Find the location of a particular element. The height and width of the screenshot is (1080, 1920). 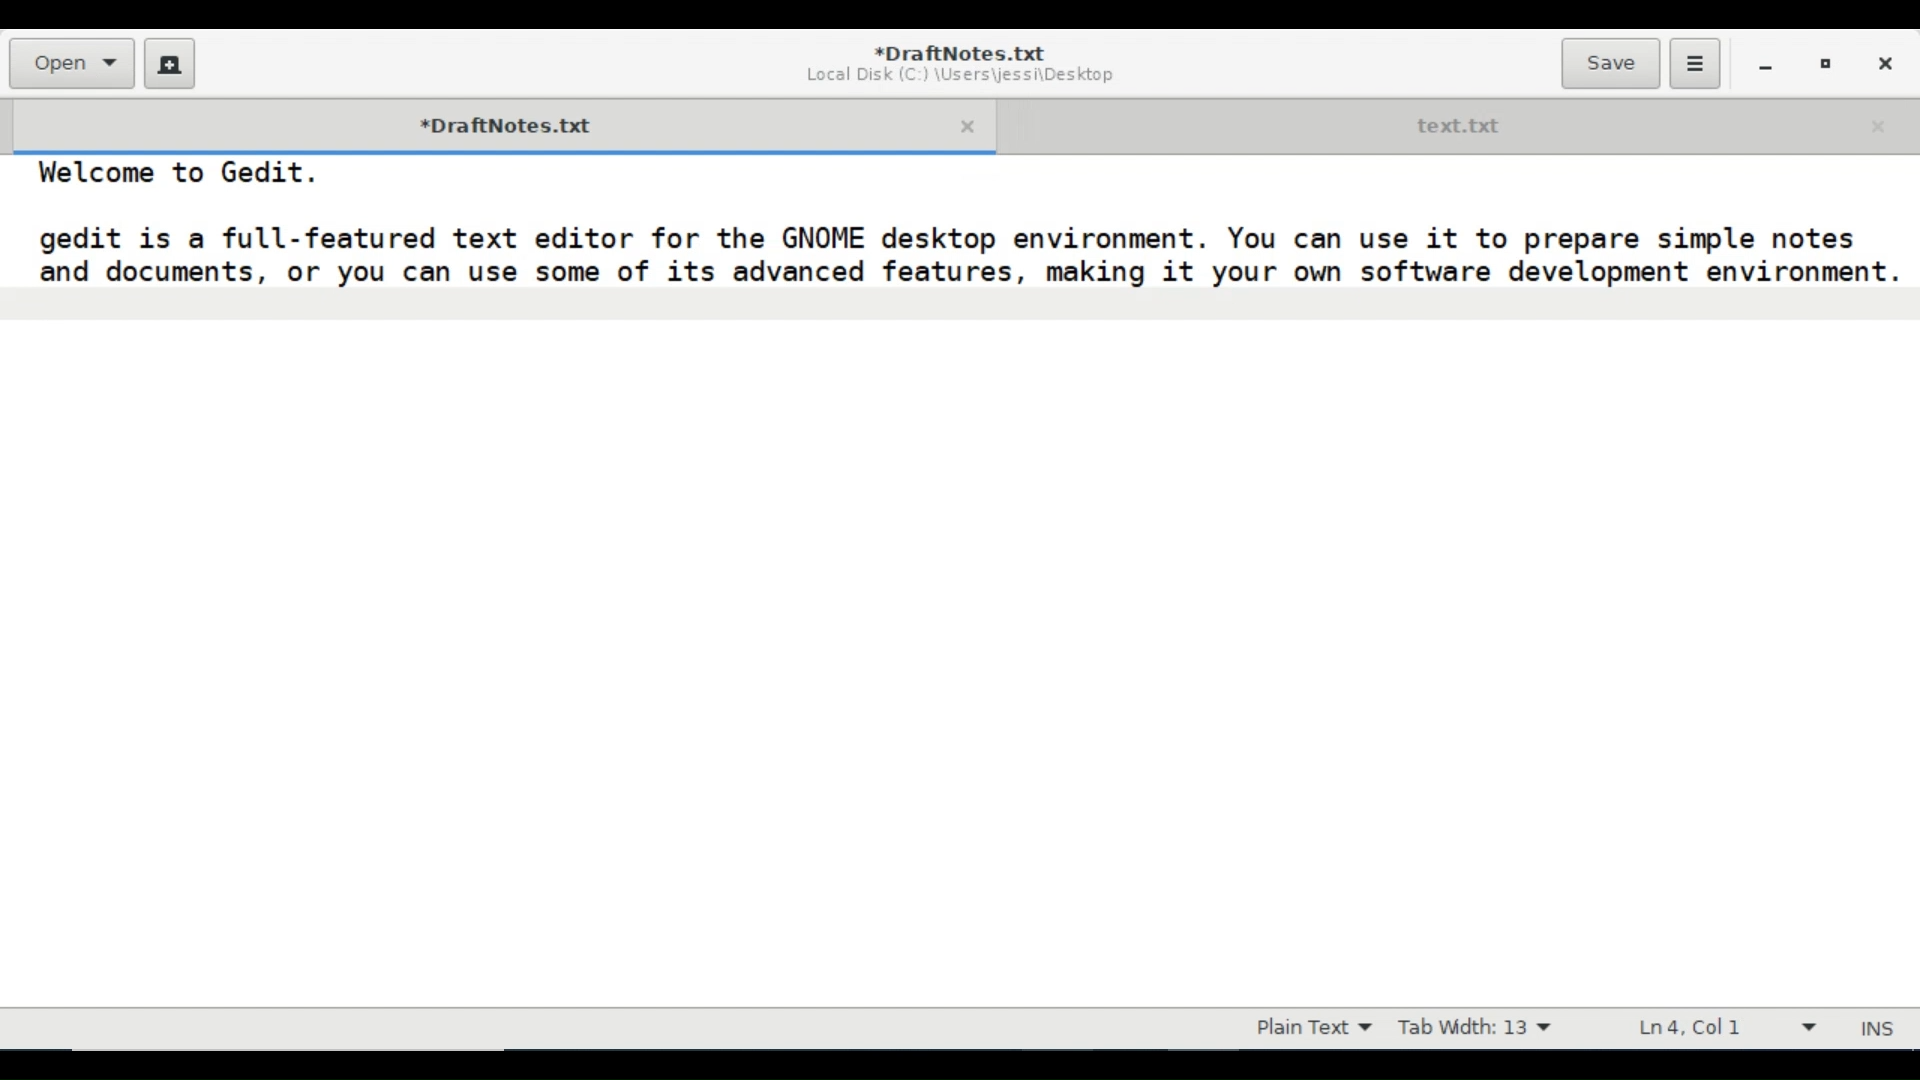

Close is located at coordinates (1883, 61).